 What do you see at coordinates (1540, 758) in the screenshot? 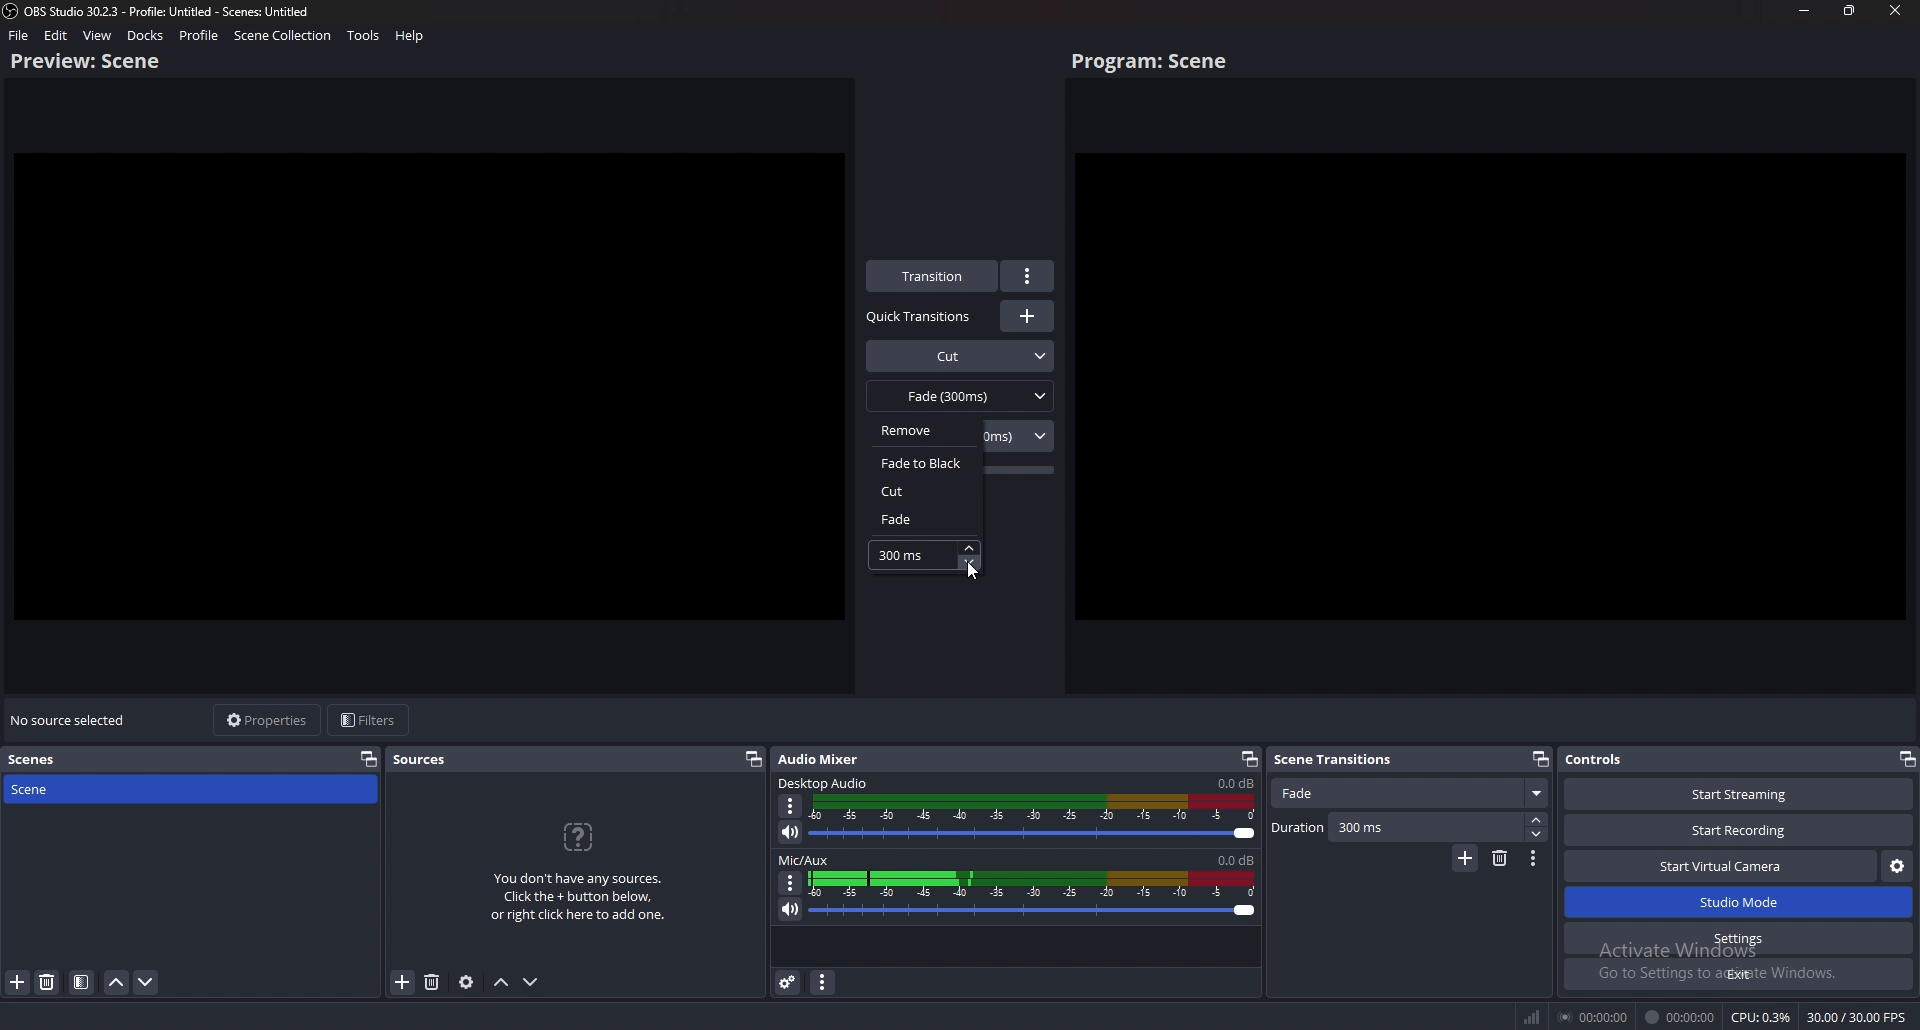
I see `Pop out` at bounding box center [1540, 758].